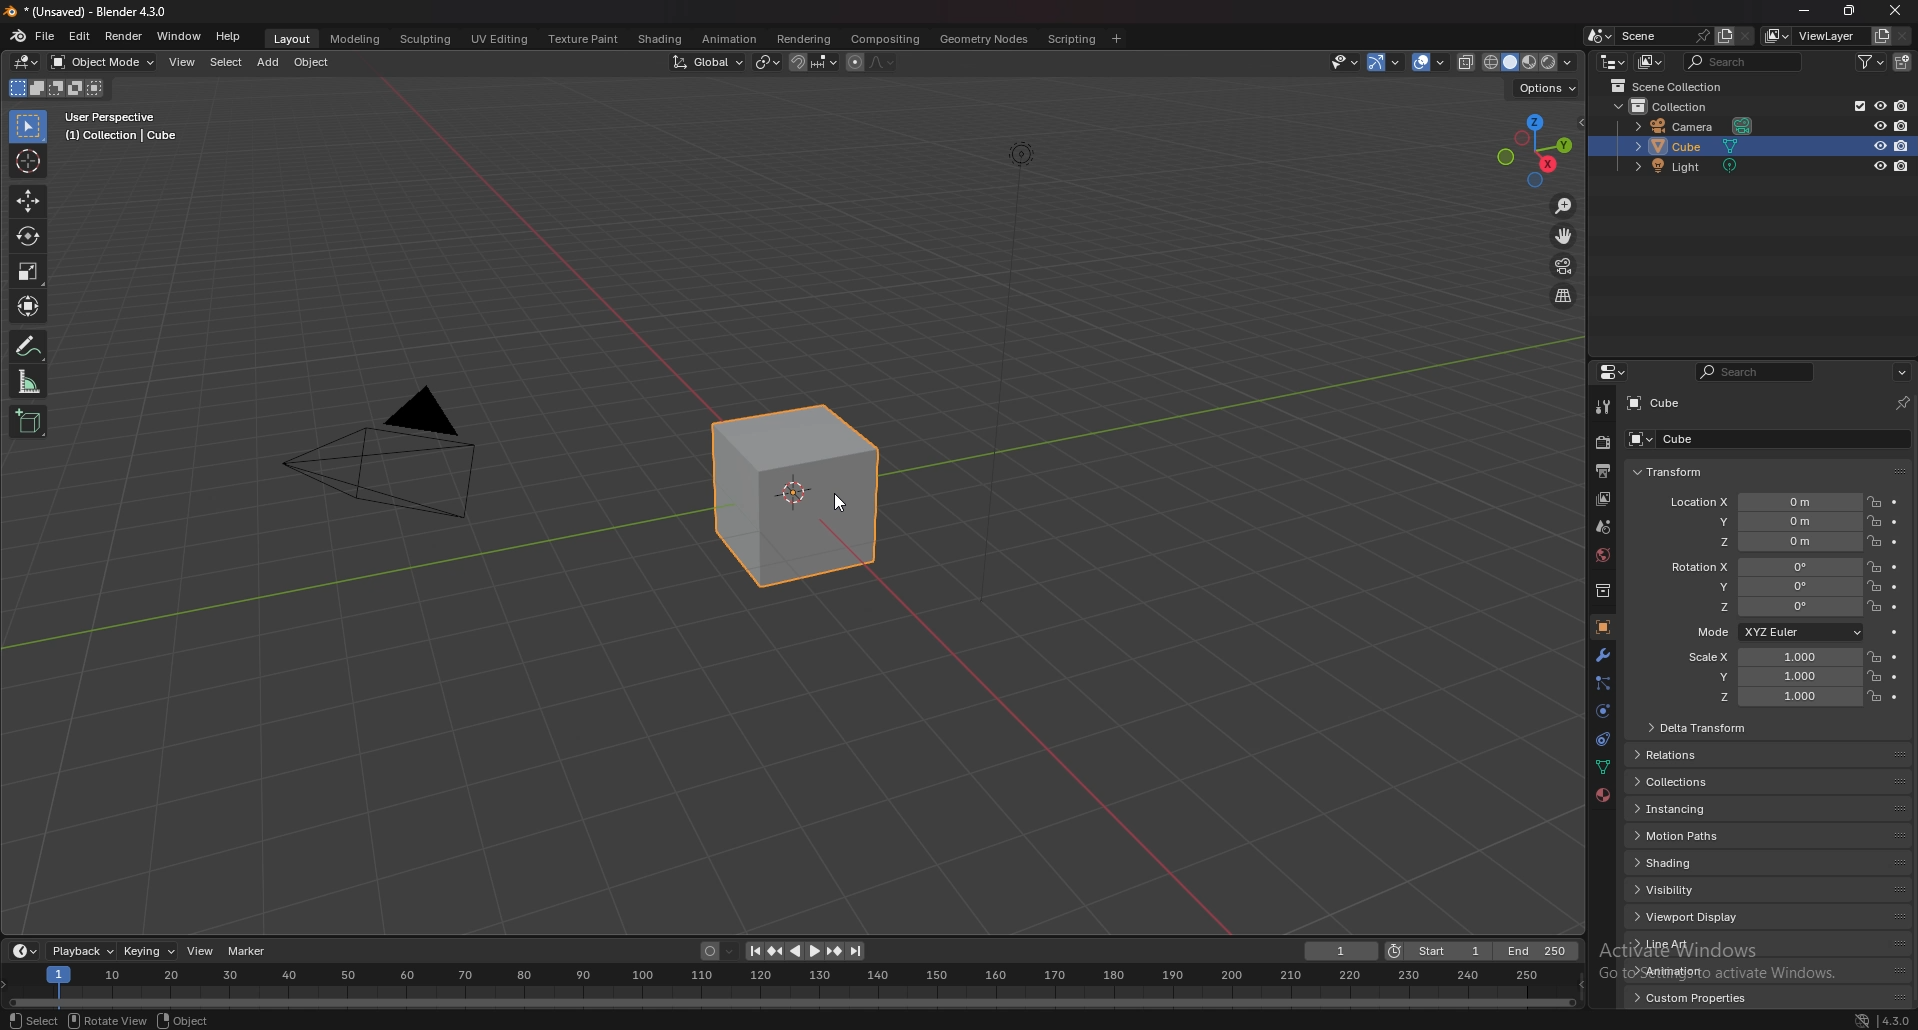  Describe the element at coordinates (1904, 62) in the screenshot. I see `new collection` at that location.